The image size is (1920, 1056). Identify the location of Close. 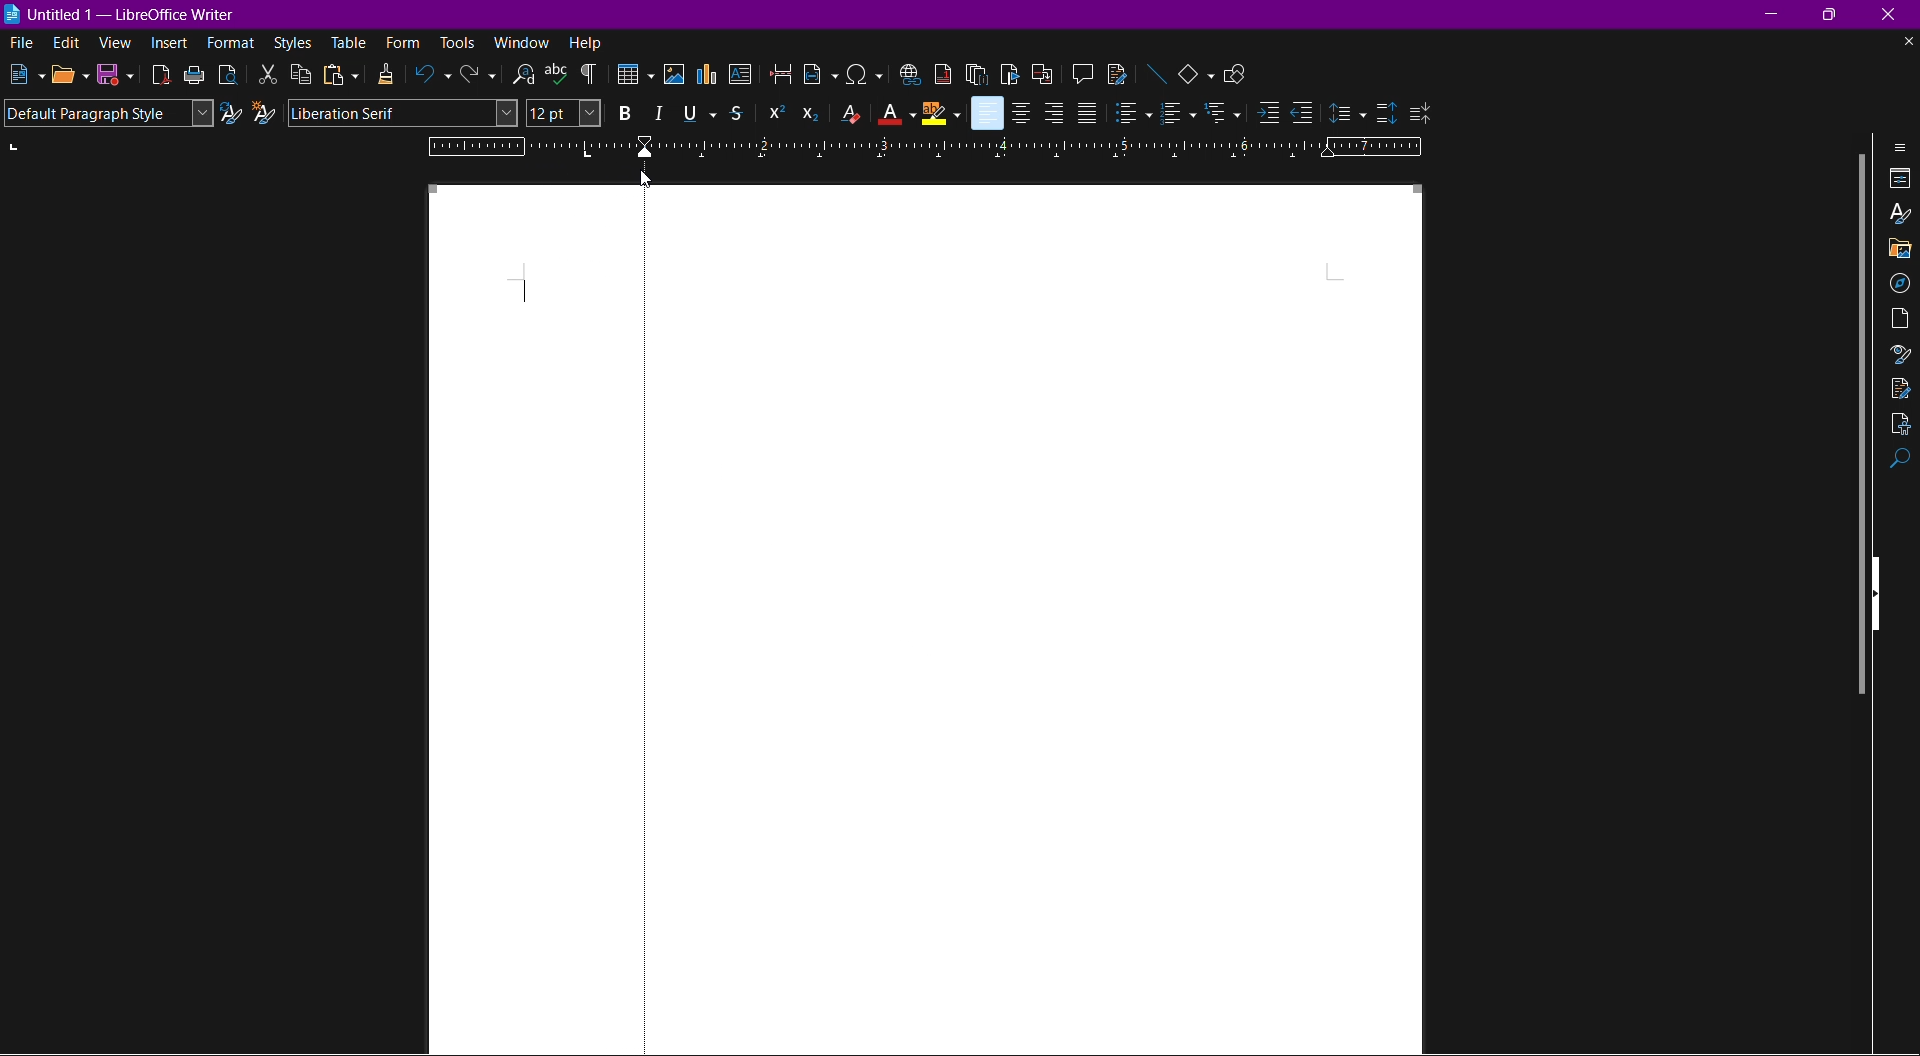
(1896, 14).